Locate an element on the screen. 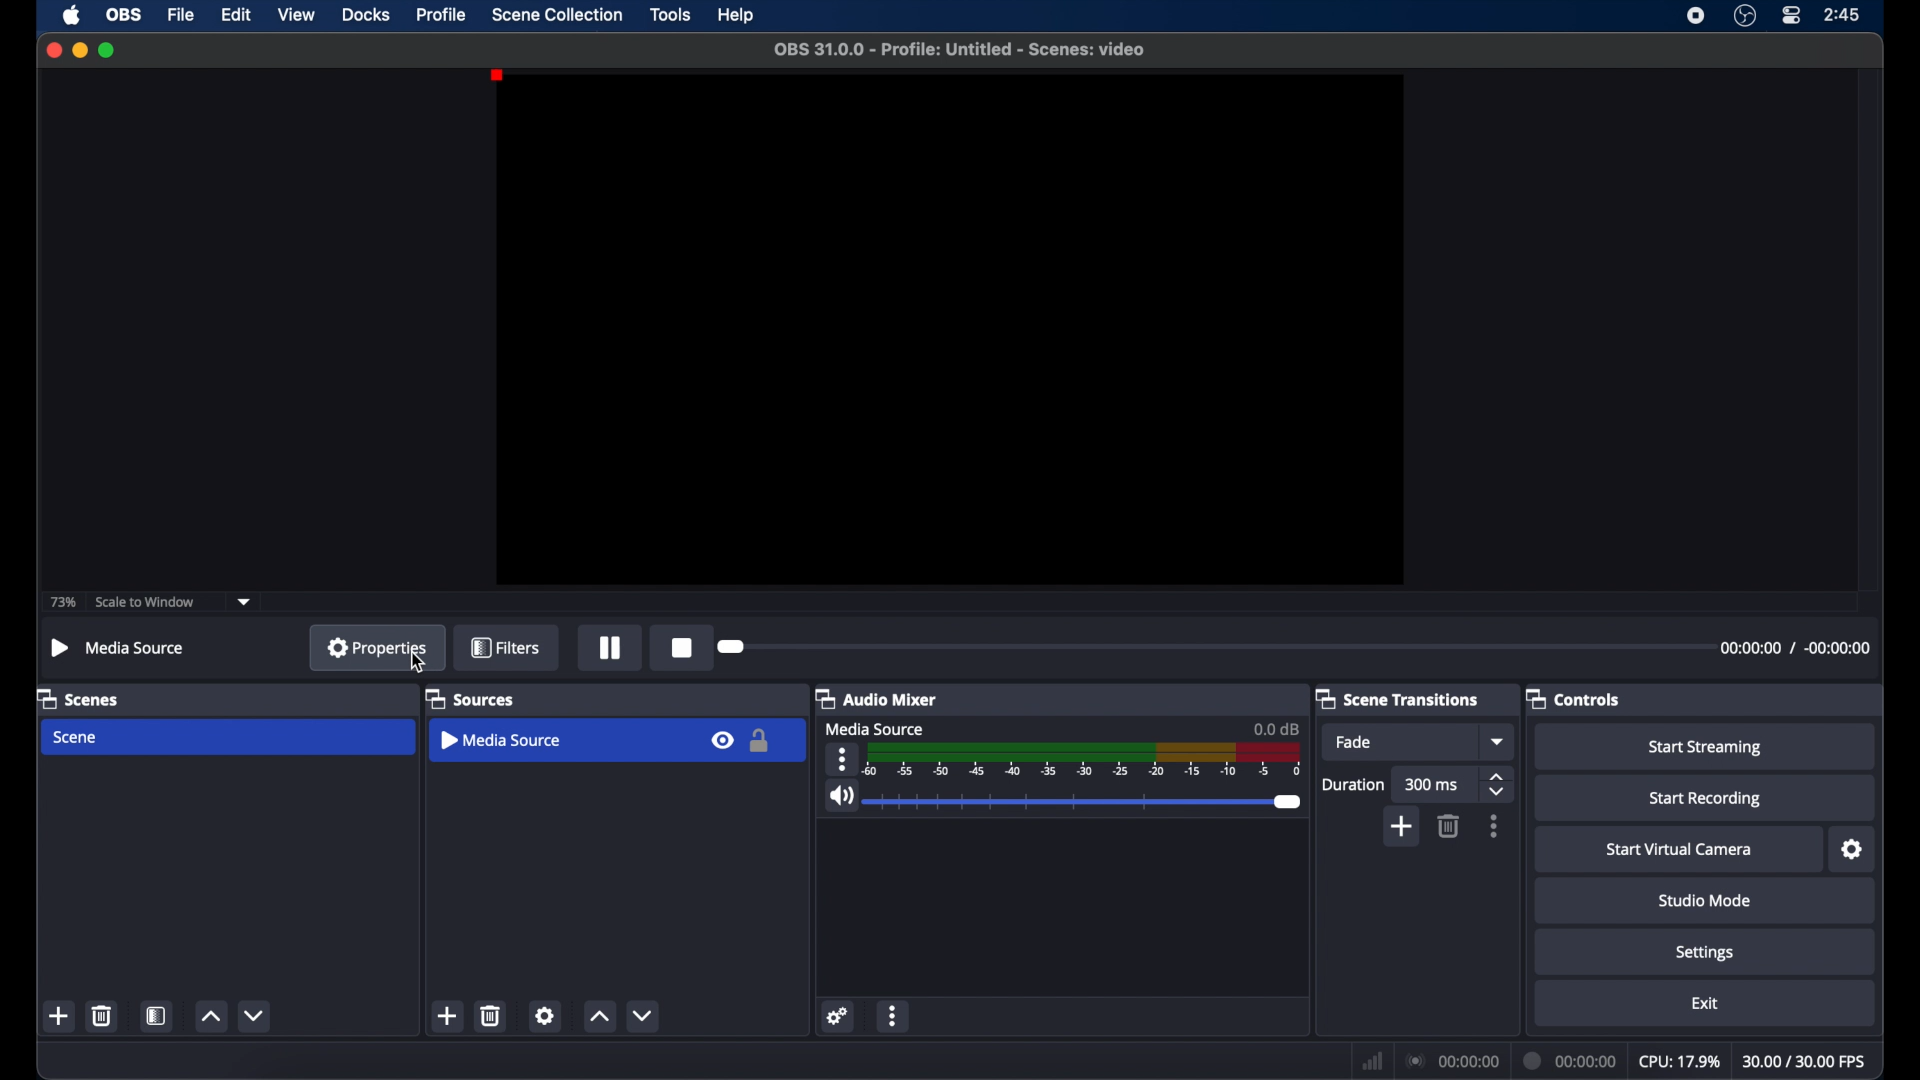 This screenshot has width=1920, height=1080. visibility icon is located at coordinates (720, 739).